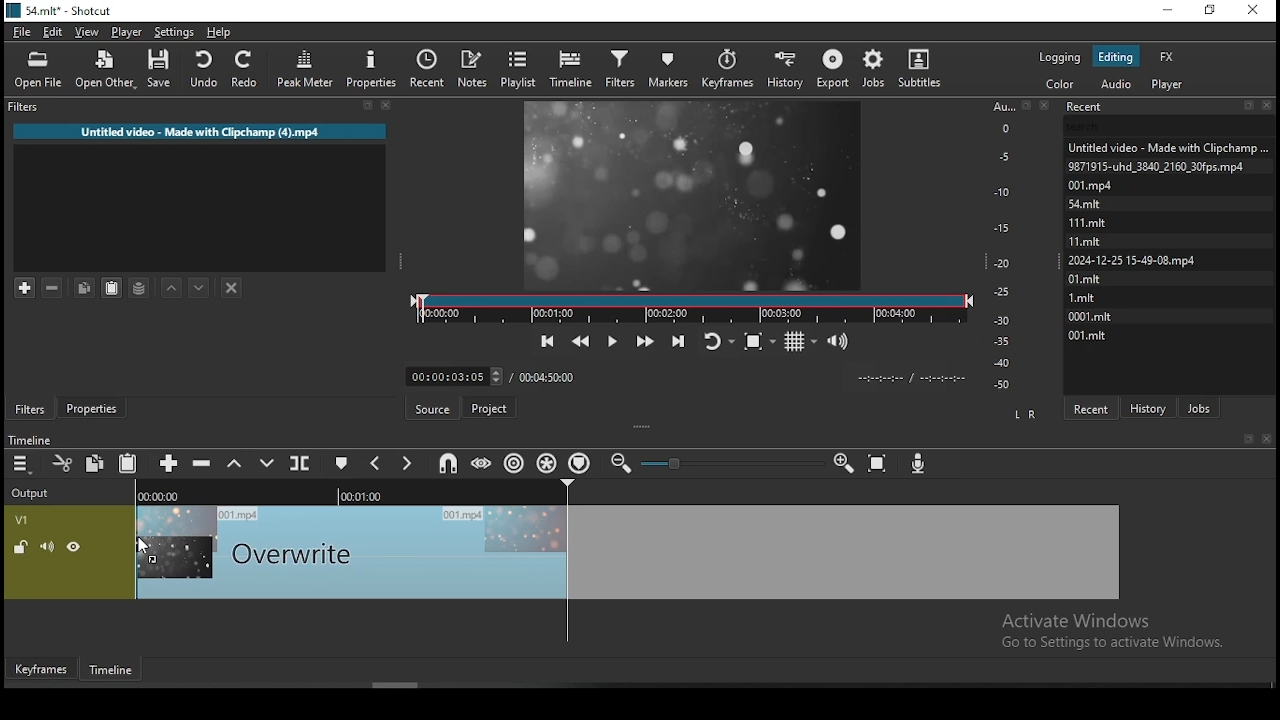 Image resolution: width=1280 pixels, height=720 pixels. What do you see at coordinates (25, 285) in the screenshot?
I see `add filter` at bounding box center [25, 285].